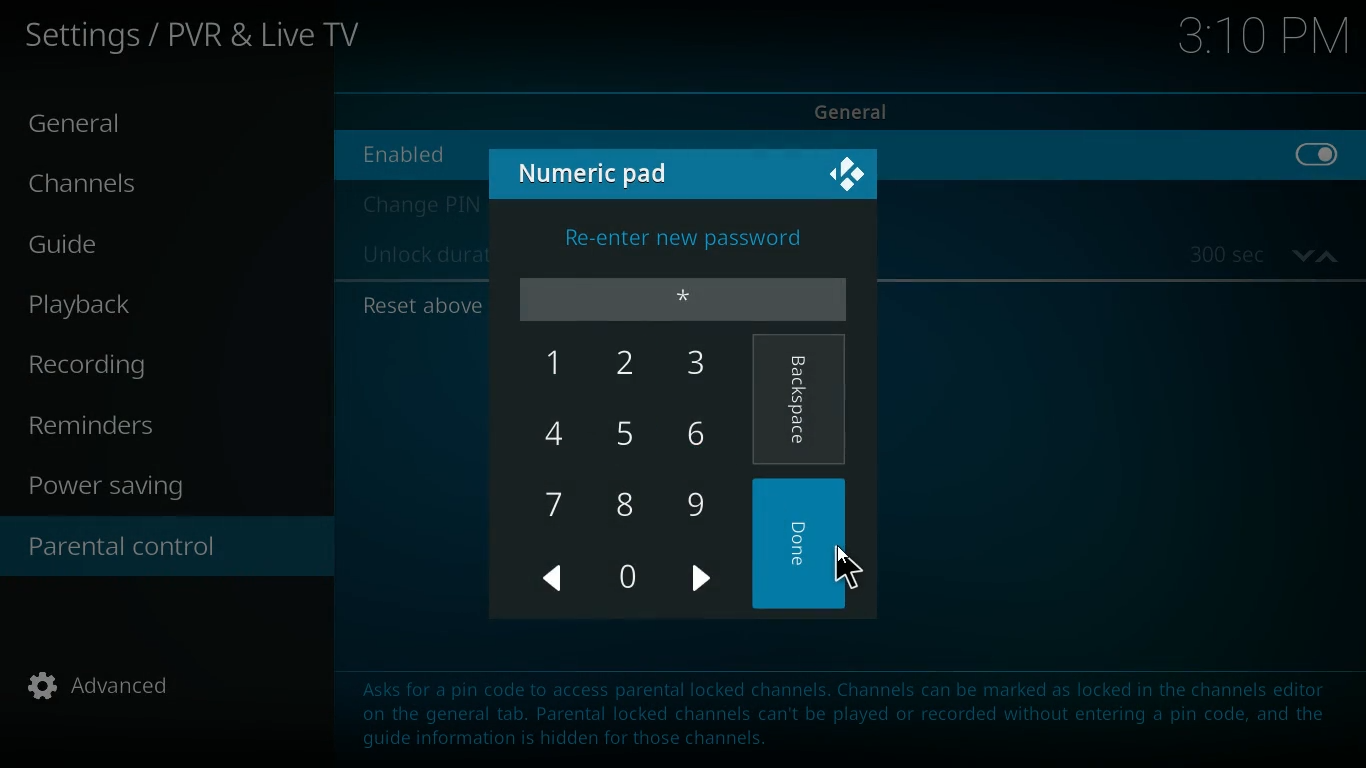 The width and height of the screenshot is (1366, 768). Describe the element at coordinates (804, 723) in the screenshot. I see `message` at that location.